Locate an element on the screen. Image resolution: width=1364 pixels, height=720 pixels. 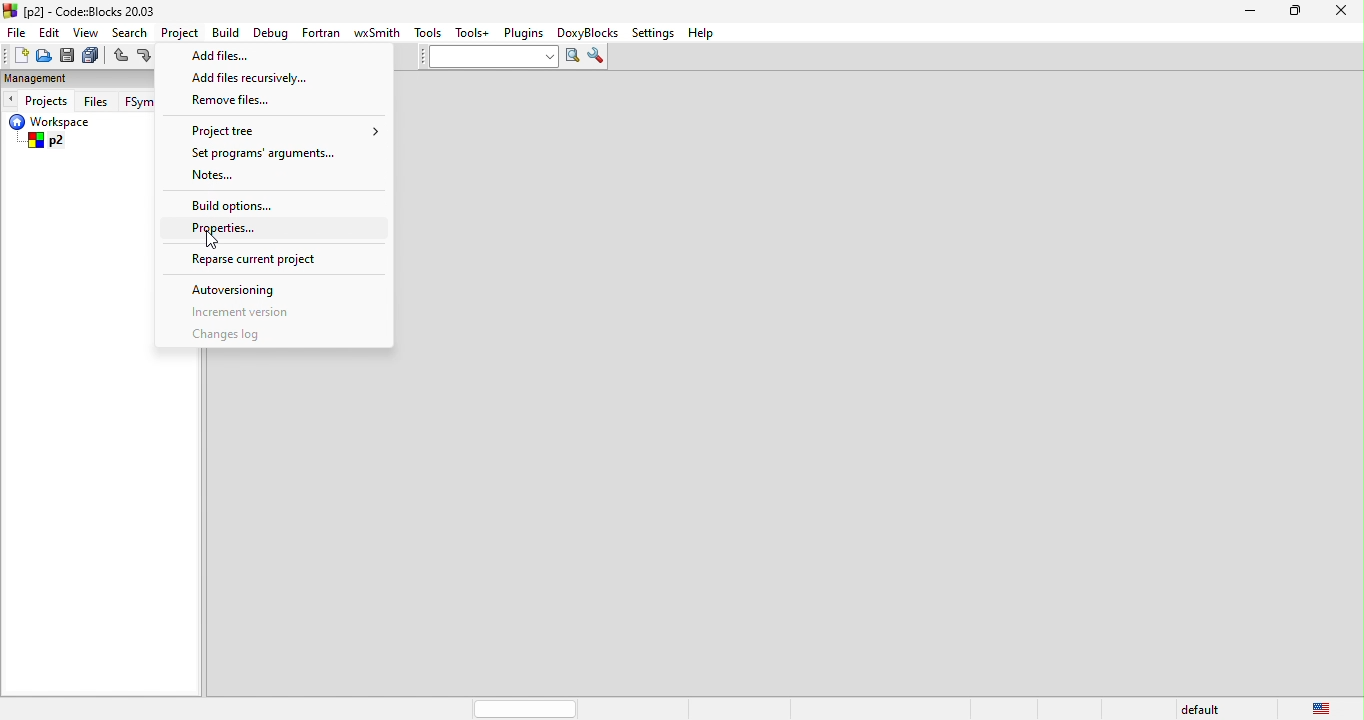
[p2] - Code=Blocks 20.03 is located at coordinates (81, 11).